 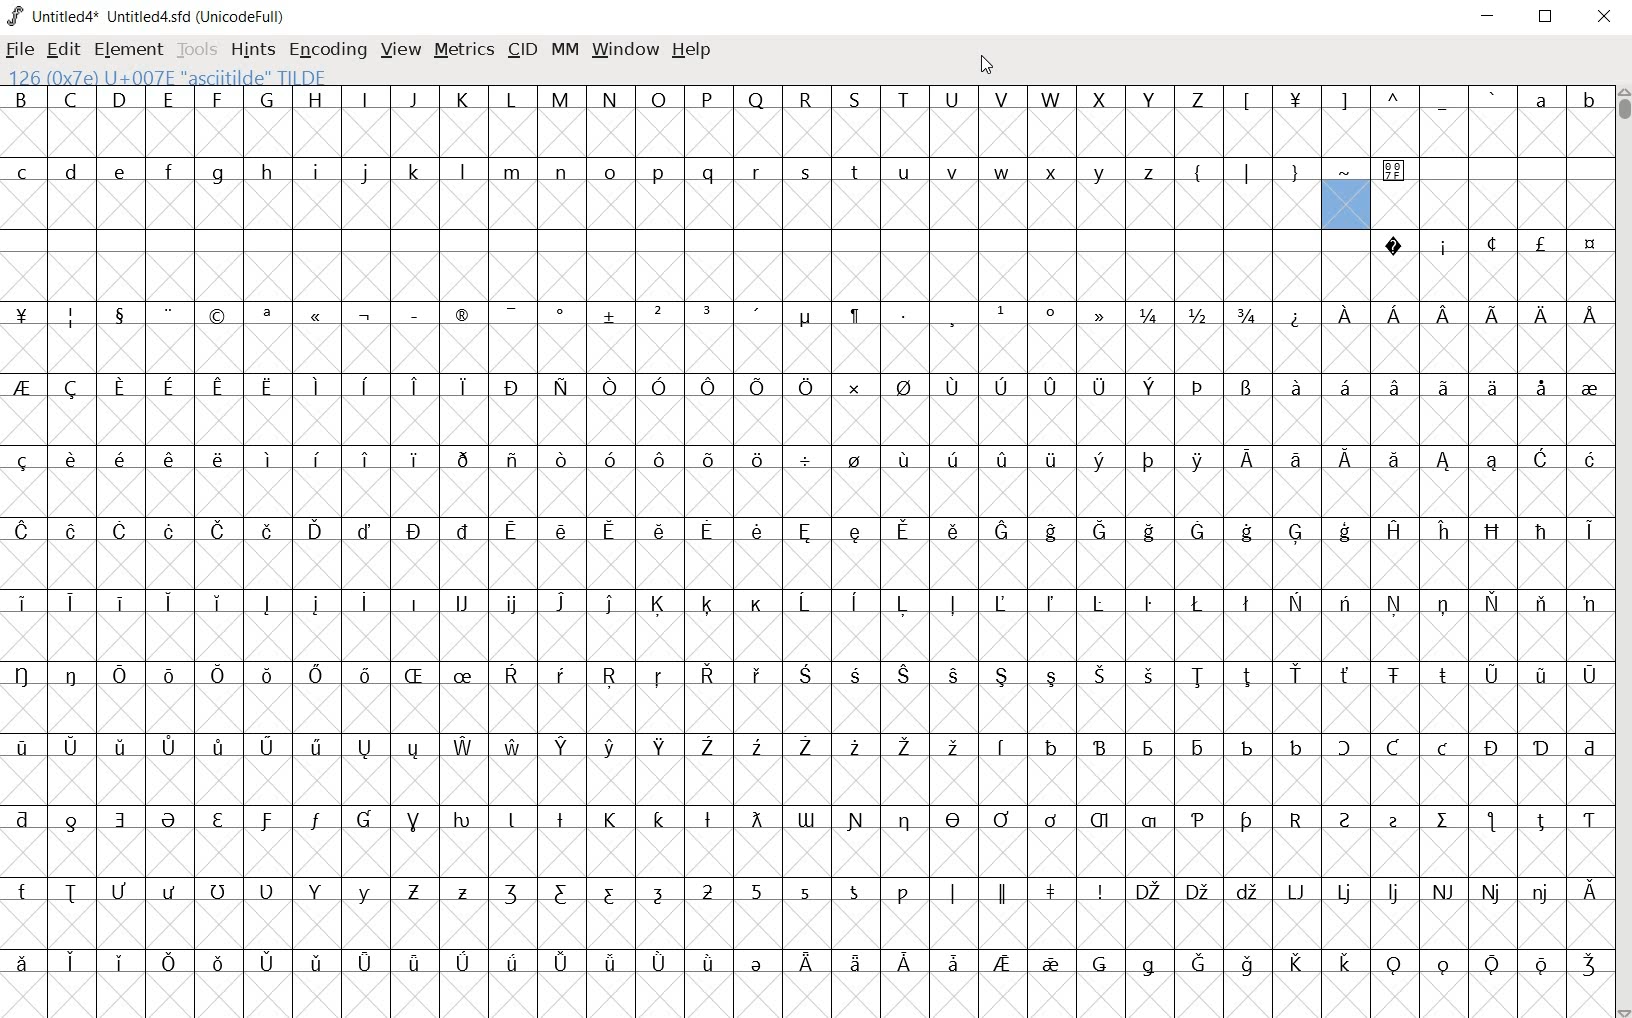 What do you see at coordinates (398, 49) in the screenshot?
I see `VIEW` at bounding box center [398, 49].